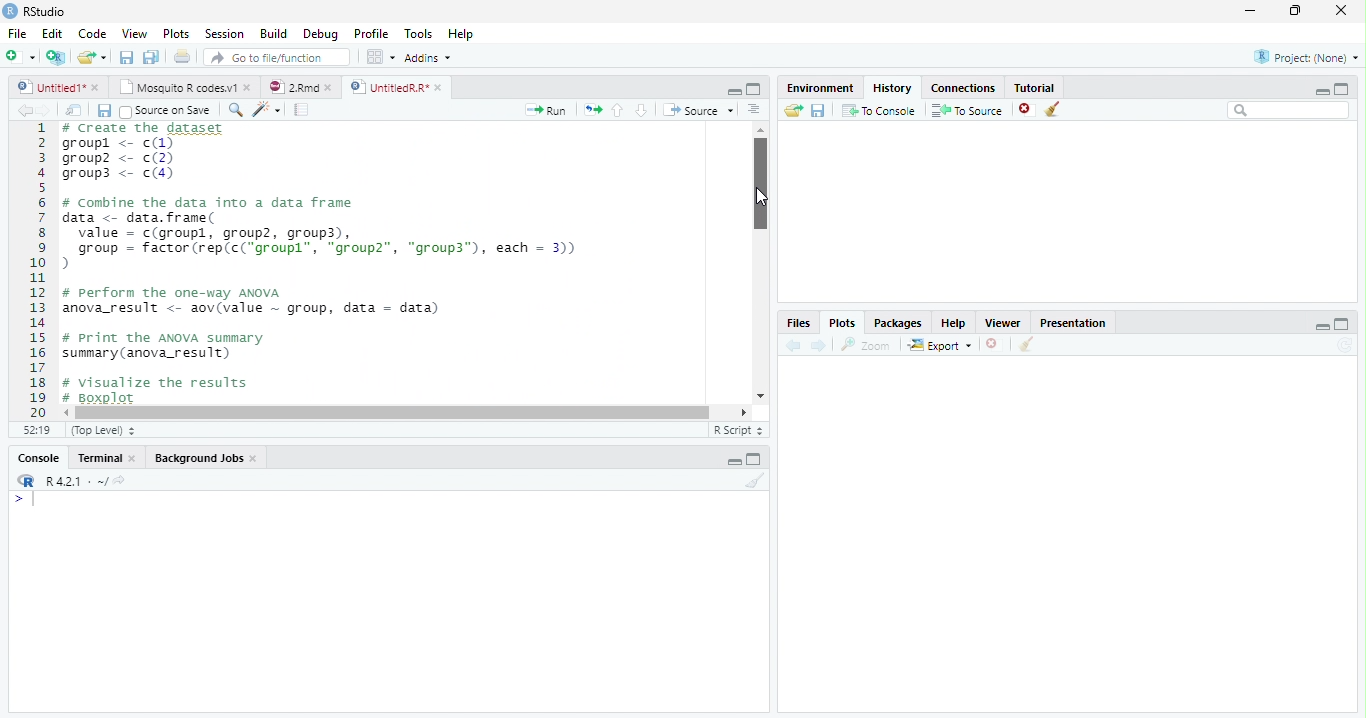  I want to click on geom boxplot() + Tabs(title = “soxplot of values by Group”, x = “Group”, y = “"value") +theme_minimal ()# mean plot with ggplot2group_means <- aggregate(value ~ group, data = data, mean)ggplot(group_means, aes(x = group, y = value, group = 1)) + #group=1 needed for line pgeon_line() +geon_point() +Tabs(title = “Mean Plot of values by Group”, x = “Group”, y = “Mean value") +theme_minimal ()# Tukey's Hsp for pairwise comparisons (post-hoc test)tukey_result <- TukeyHsD(anova_result)print (tukey_result)#visualize Tukey's HSD results, so click(400, 264).